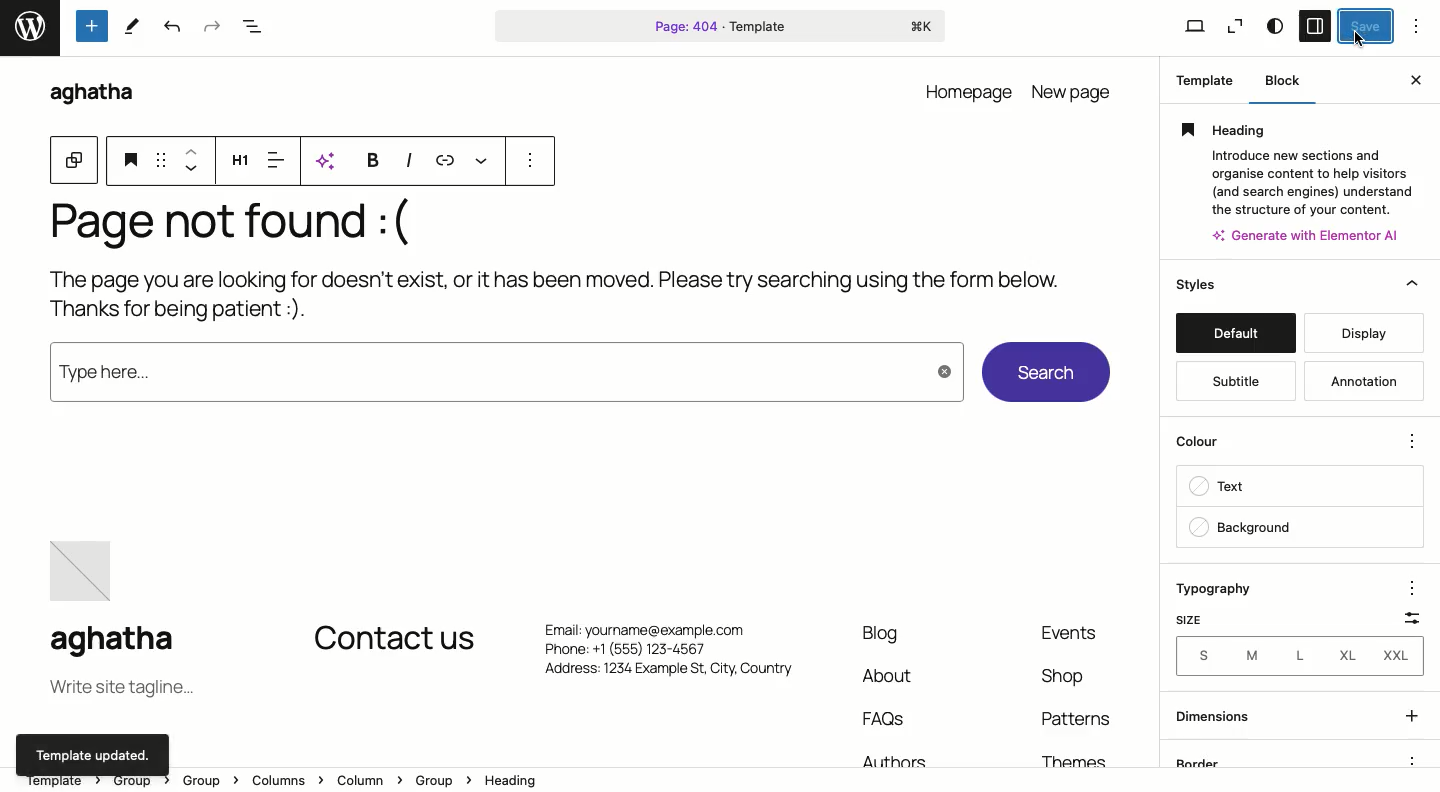  Describe the element at coordinates (372, 161) in the screenshot. I see `Bold` at that location.